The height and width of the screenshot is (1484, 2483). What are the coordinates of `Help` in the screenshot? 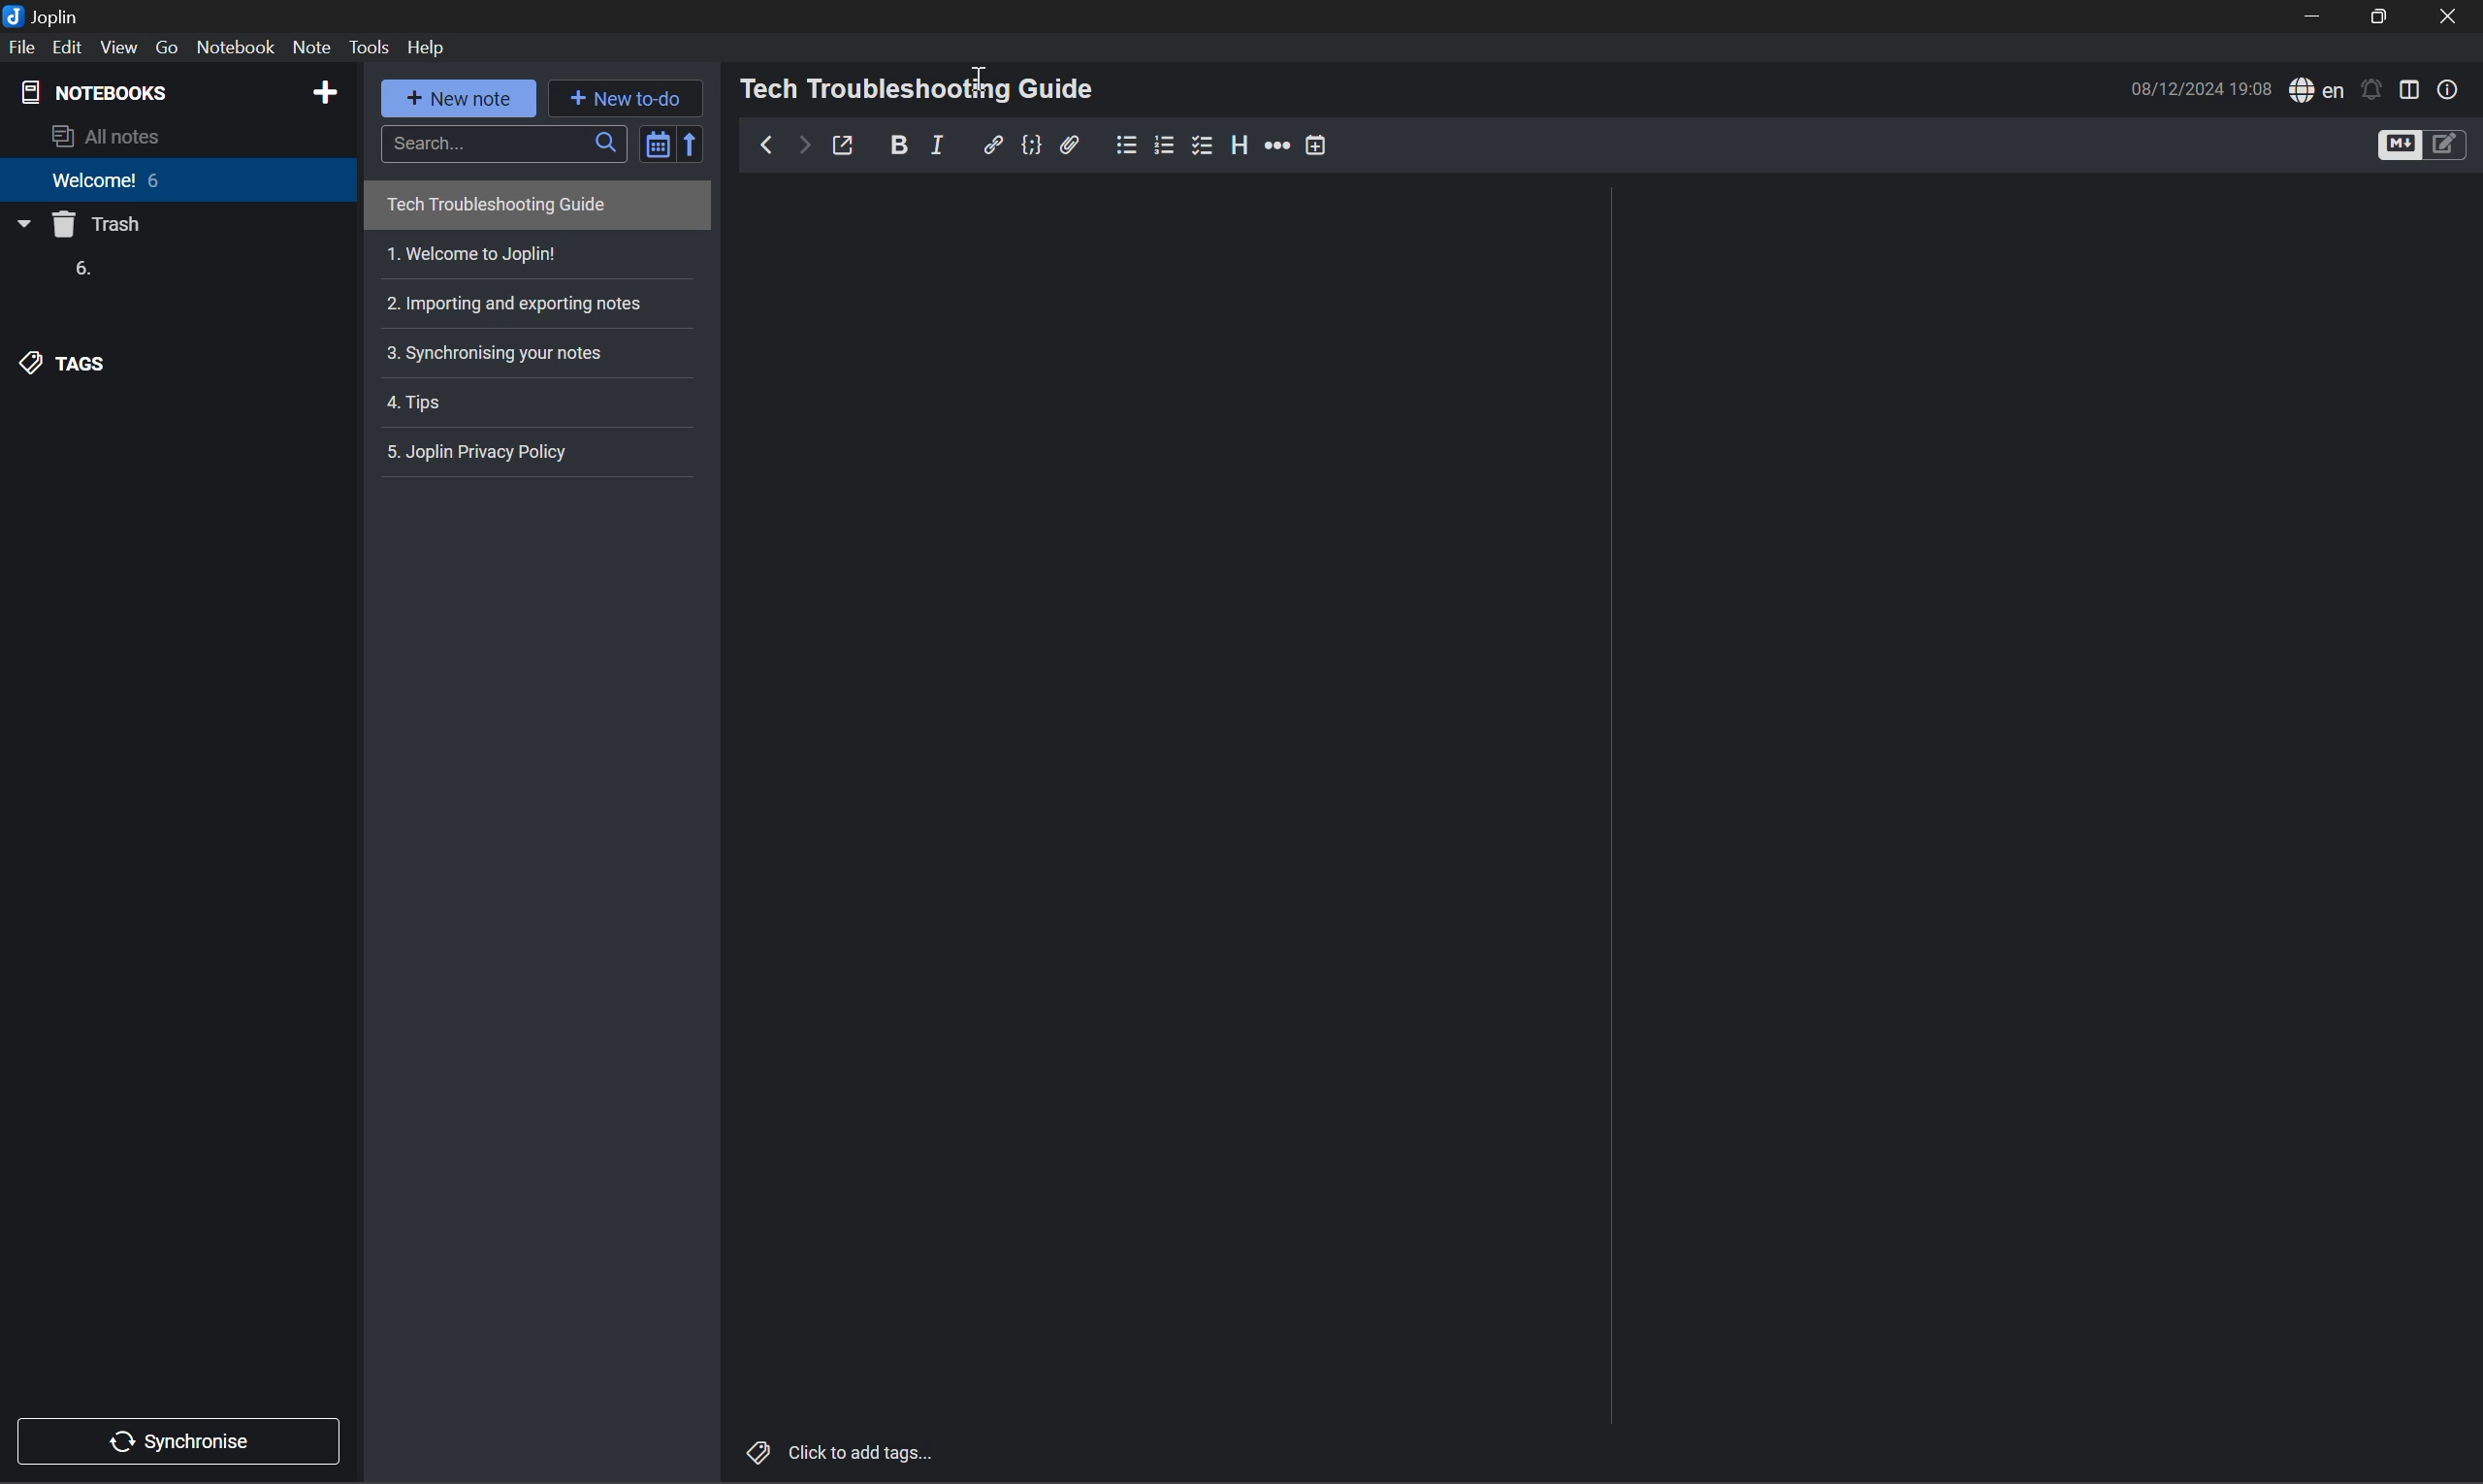 It's located at (435, 47).